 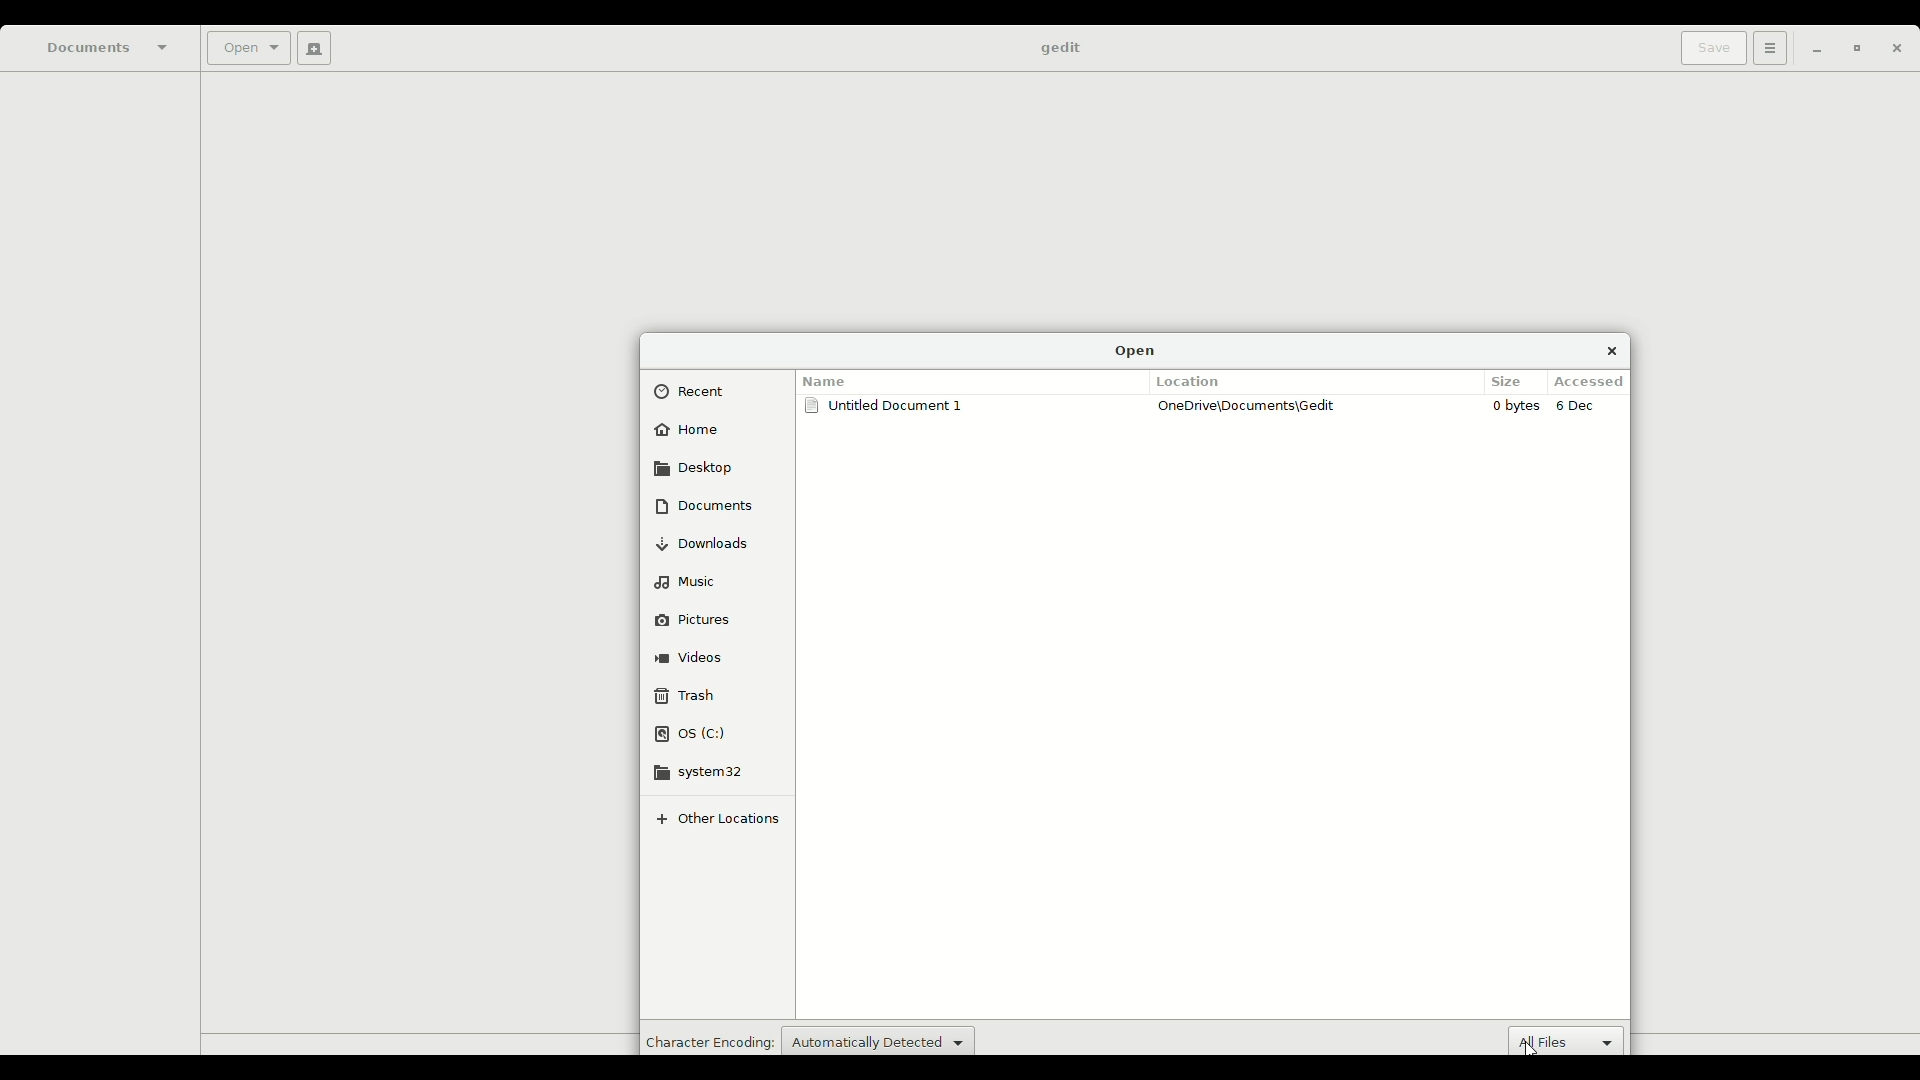 What do you see at coordinates (1594, 383) in the screenshot?
I see `Accessed` at bounding box center [1594, 383].